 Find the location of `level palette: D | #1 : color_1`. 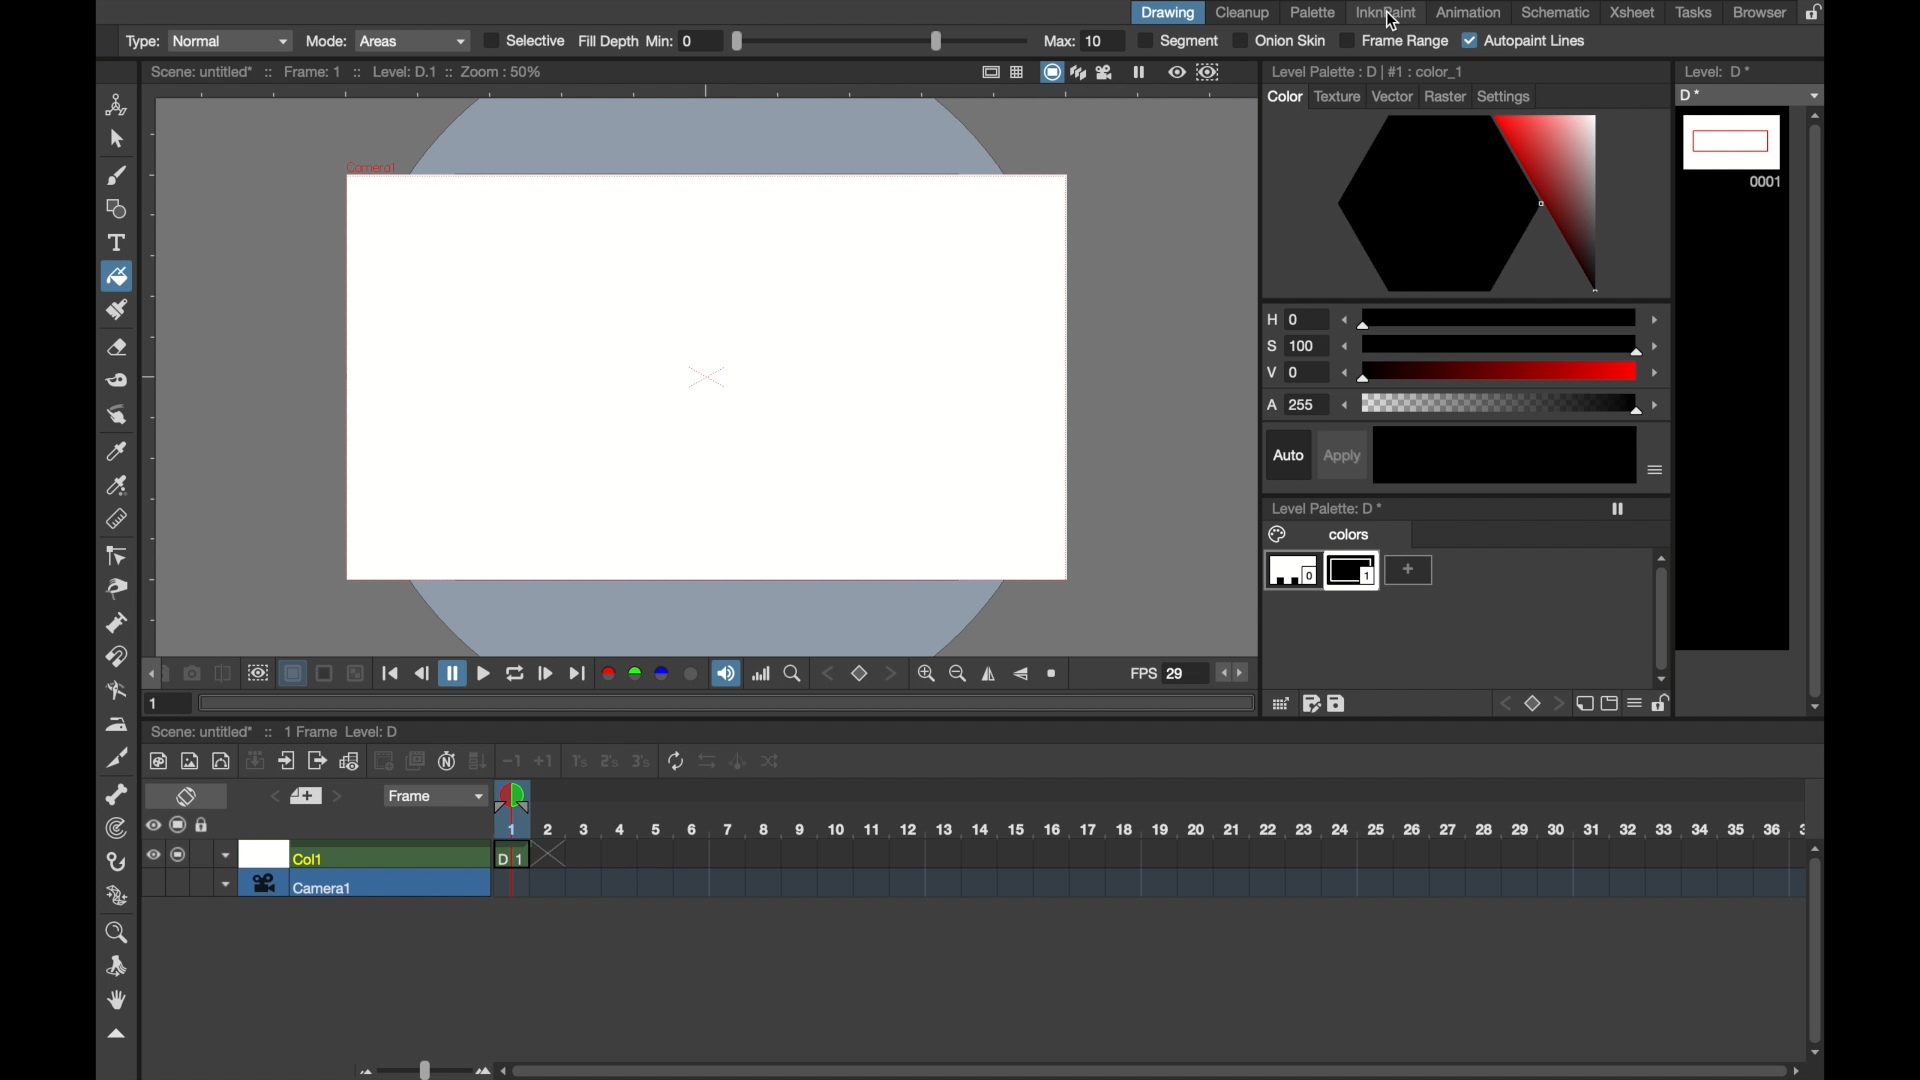

level palette: D | #1 : color_1 is located at coordinates (1366, 71).